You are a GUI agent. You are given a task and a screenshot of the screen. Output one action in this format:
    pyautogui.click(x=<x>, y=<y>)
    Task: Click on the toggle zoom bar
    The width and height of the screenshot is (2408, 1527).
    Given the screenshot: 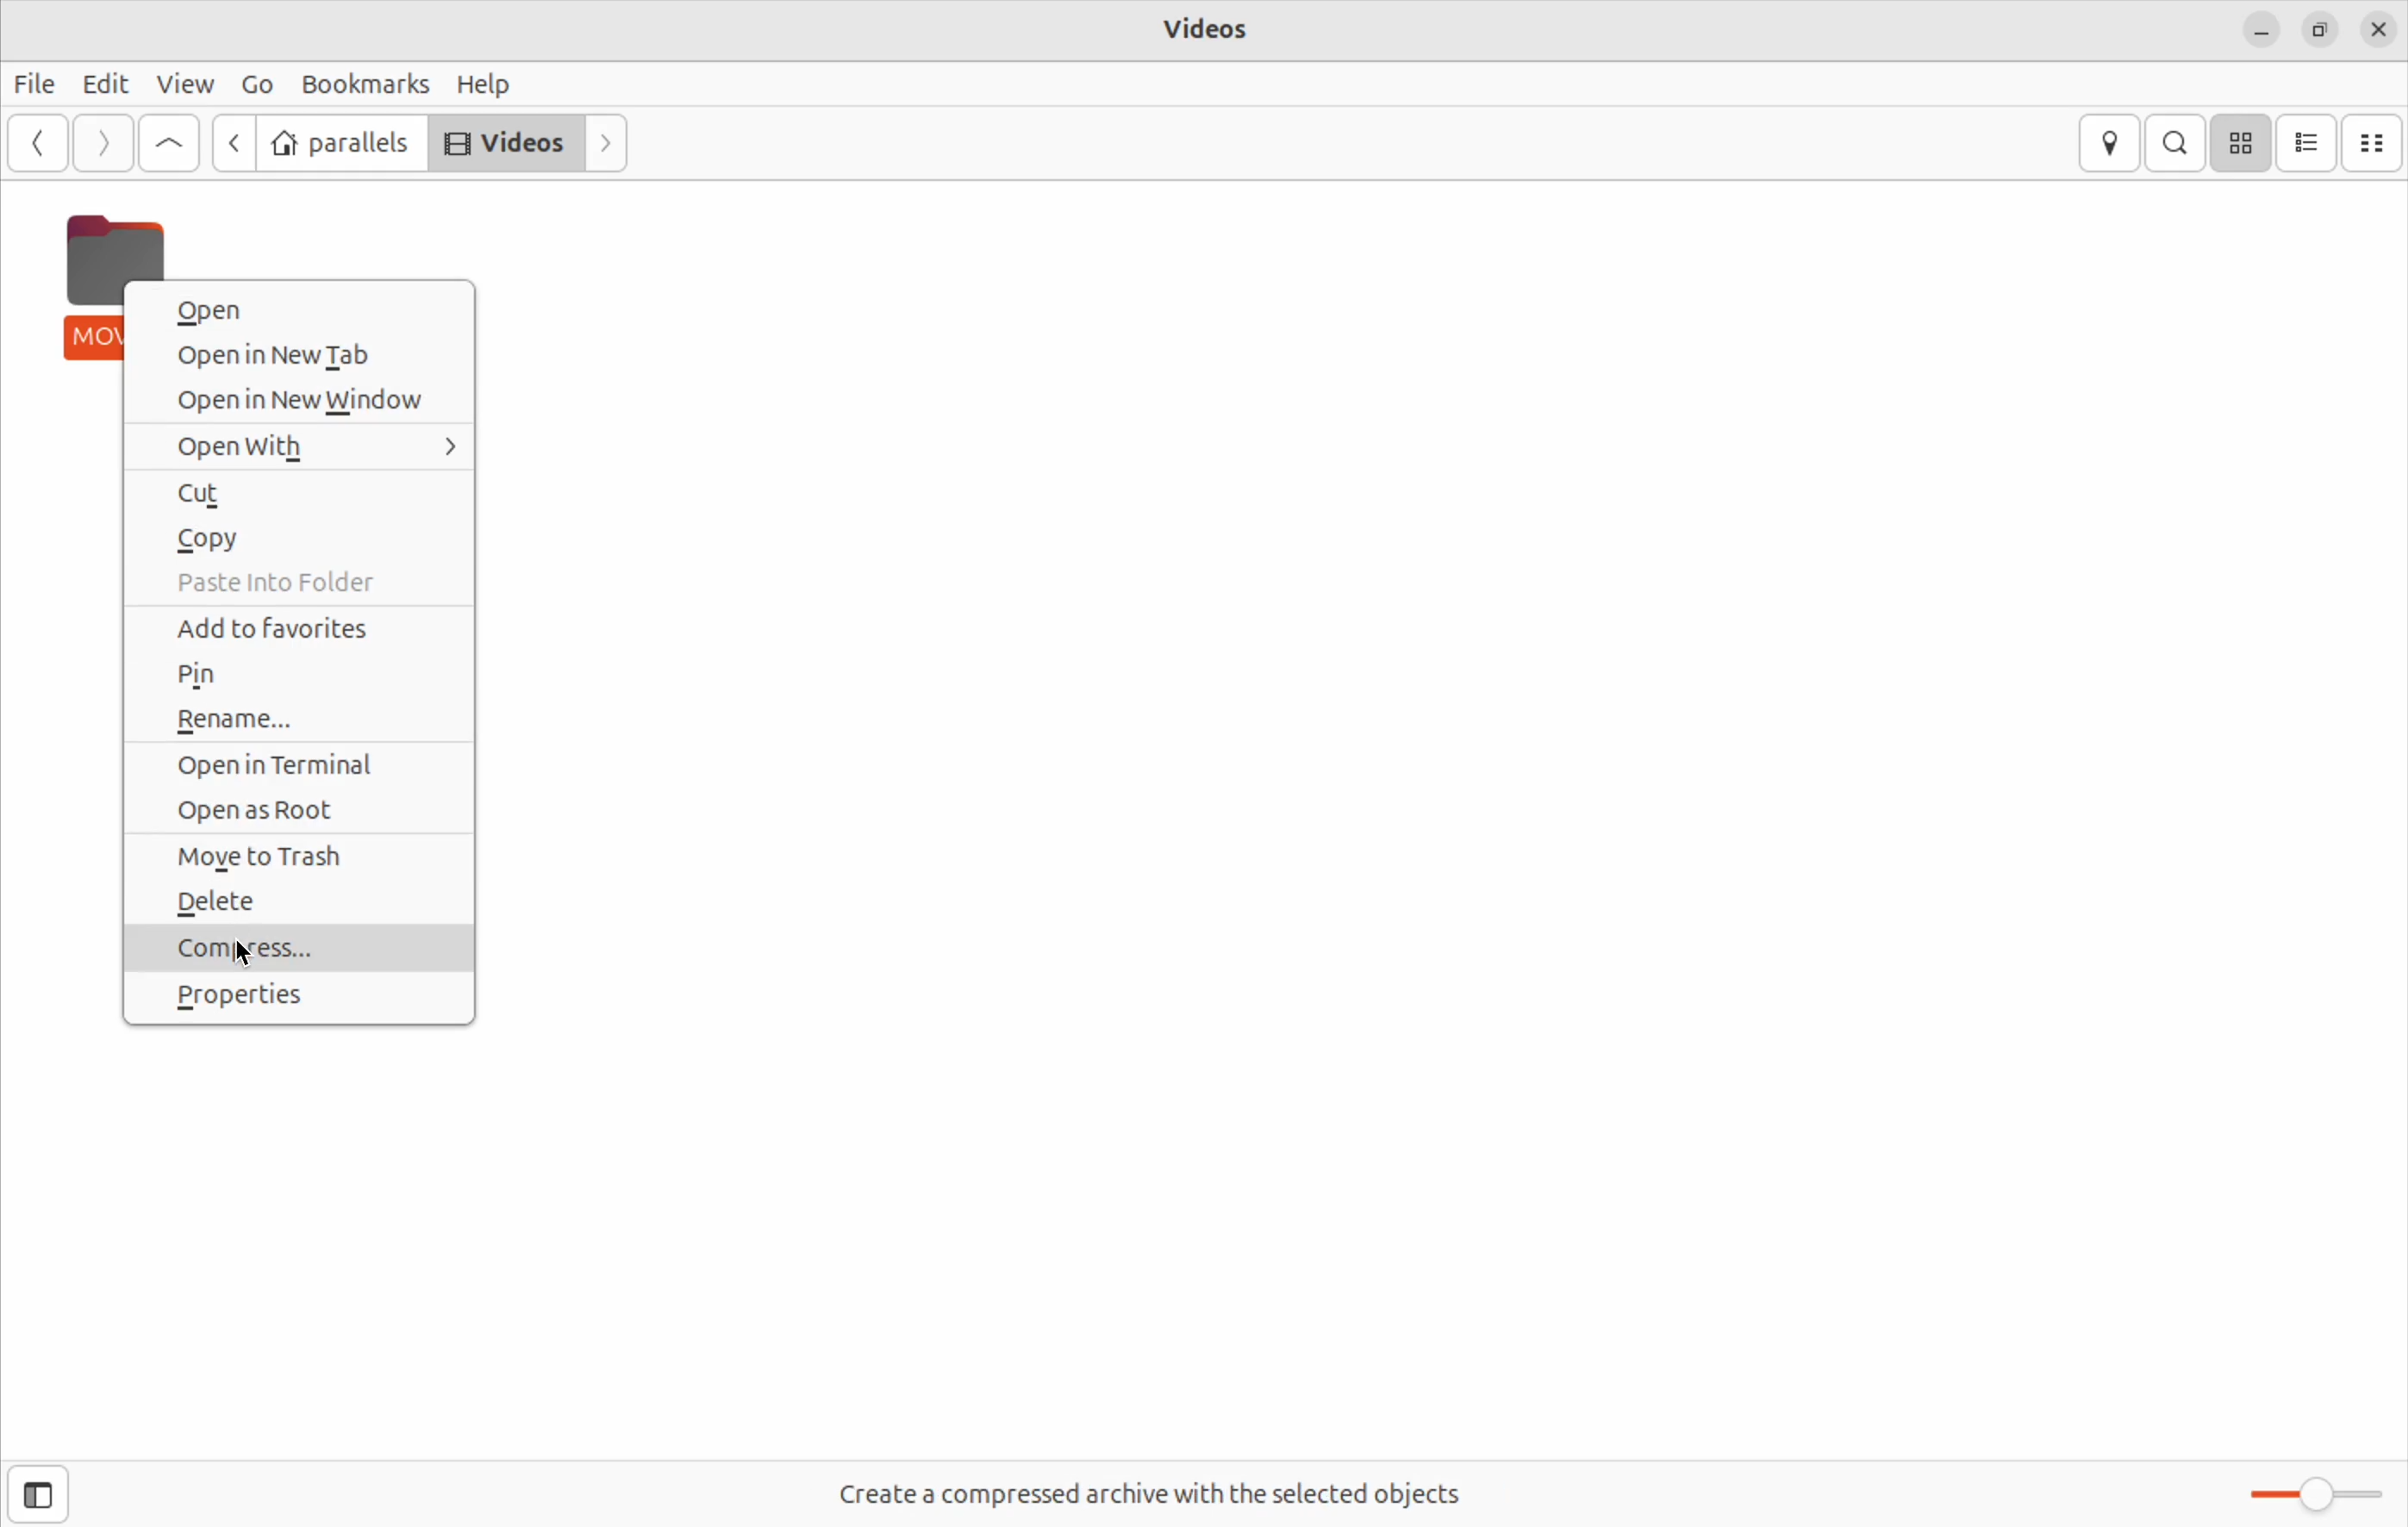 What is the action you would take?
    pyautogui.click(x=2304, y=1490)
    